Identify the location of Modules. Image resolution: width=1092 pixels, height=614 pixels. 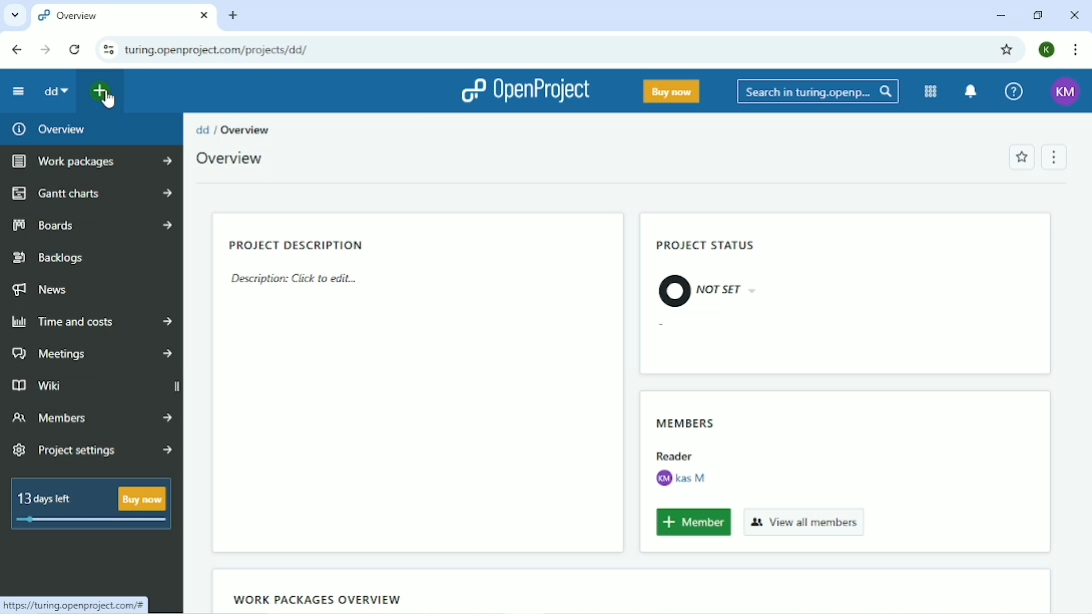
(929, 91).